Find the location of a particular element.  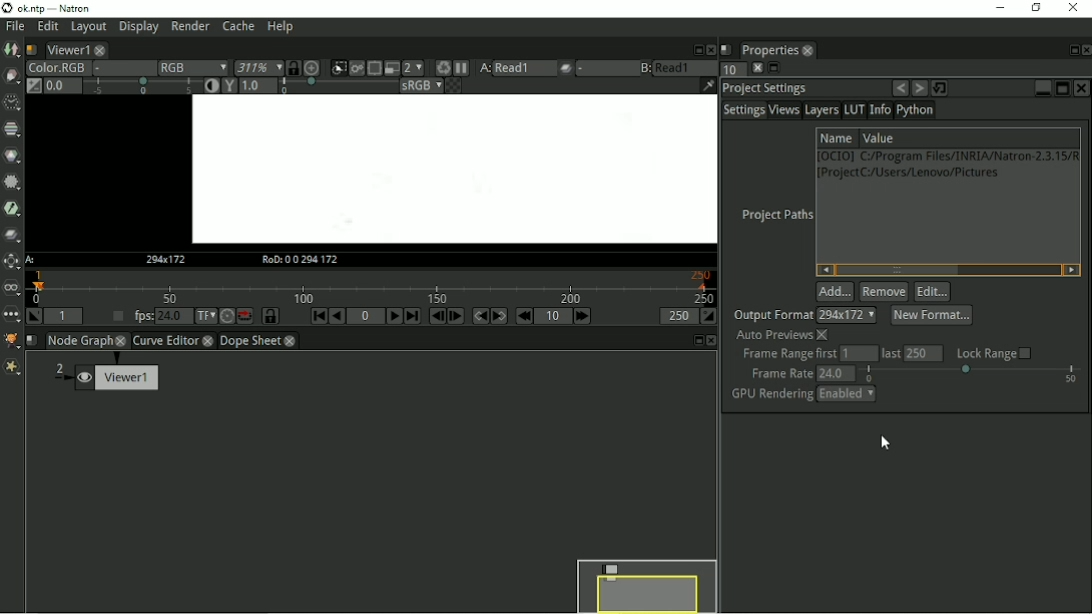

last is located at coordinates (889, 353).